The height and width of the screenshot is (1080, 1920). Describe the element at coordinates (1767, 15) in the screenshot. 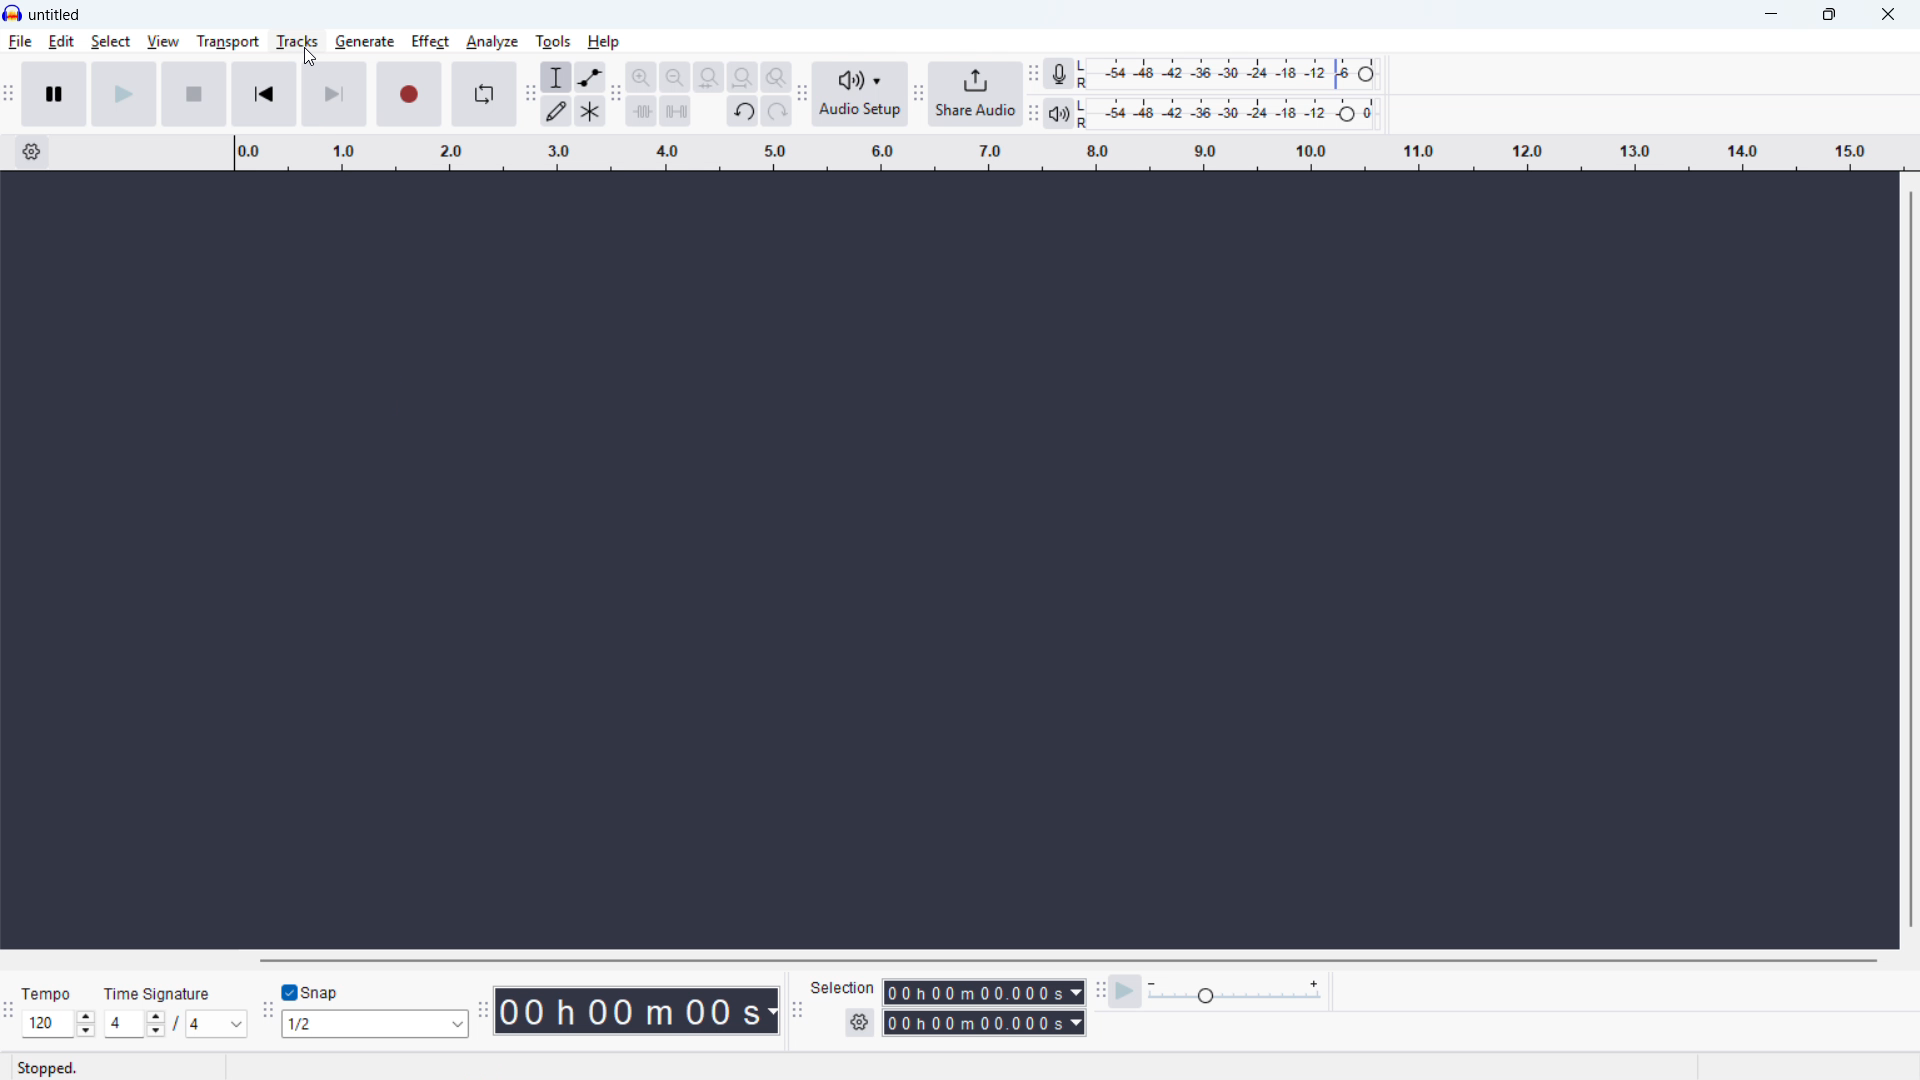

I see `minimise ` at that location.